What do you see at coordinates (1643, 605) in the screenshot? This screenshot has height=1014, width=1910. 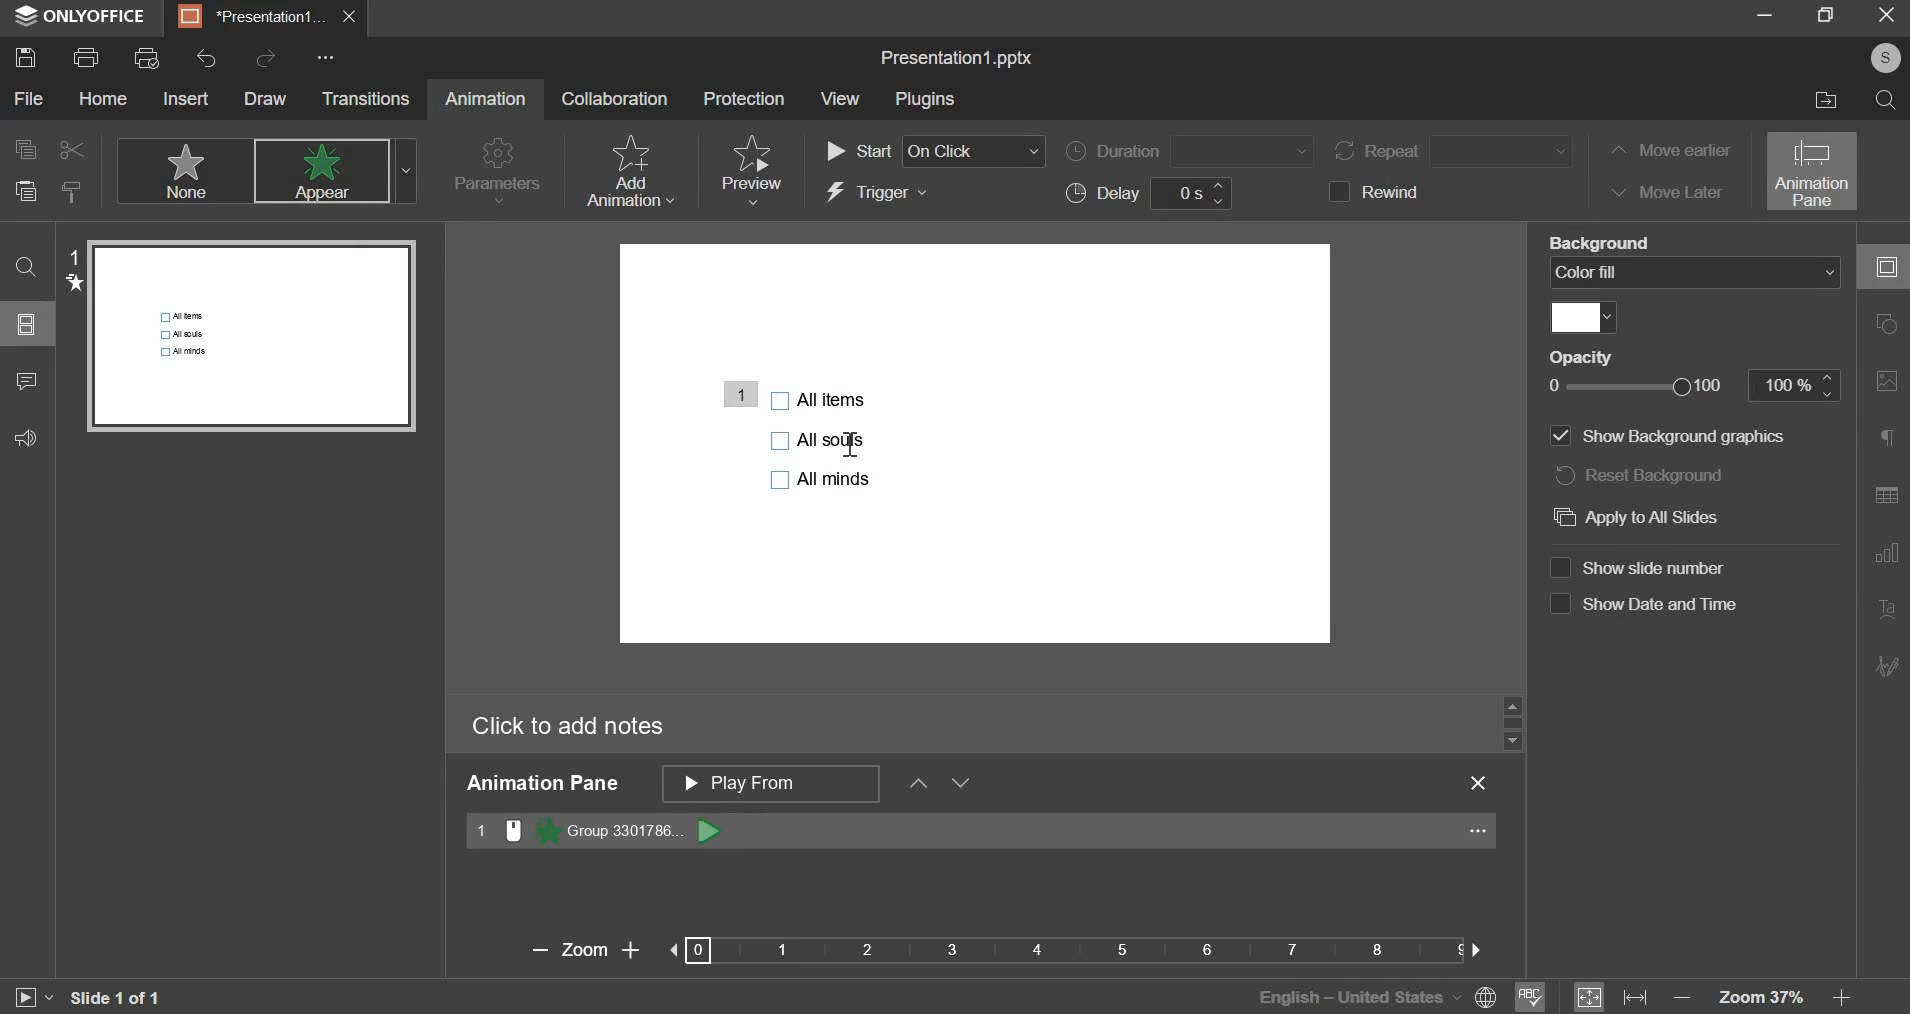 I see `show date and time` at bounding box center [1643, 605].